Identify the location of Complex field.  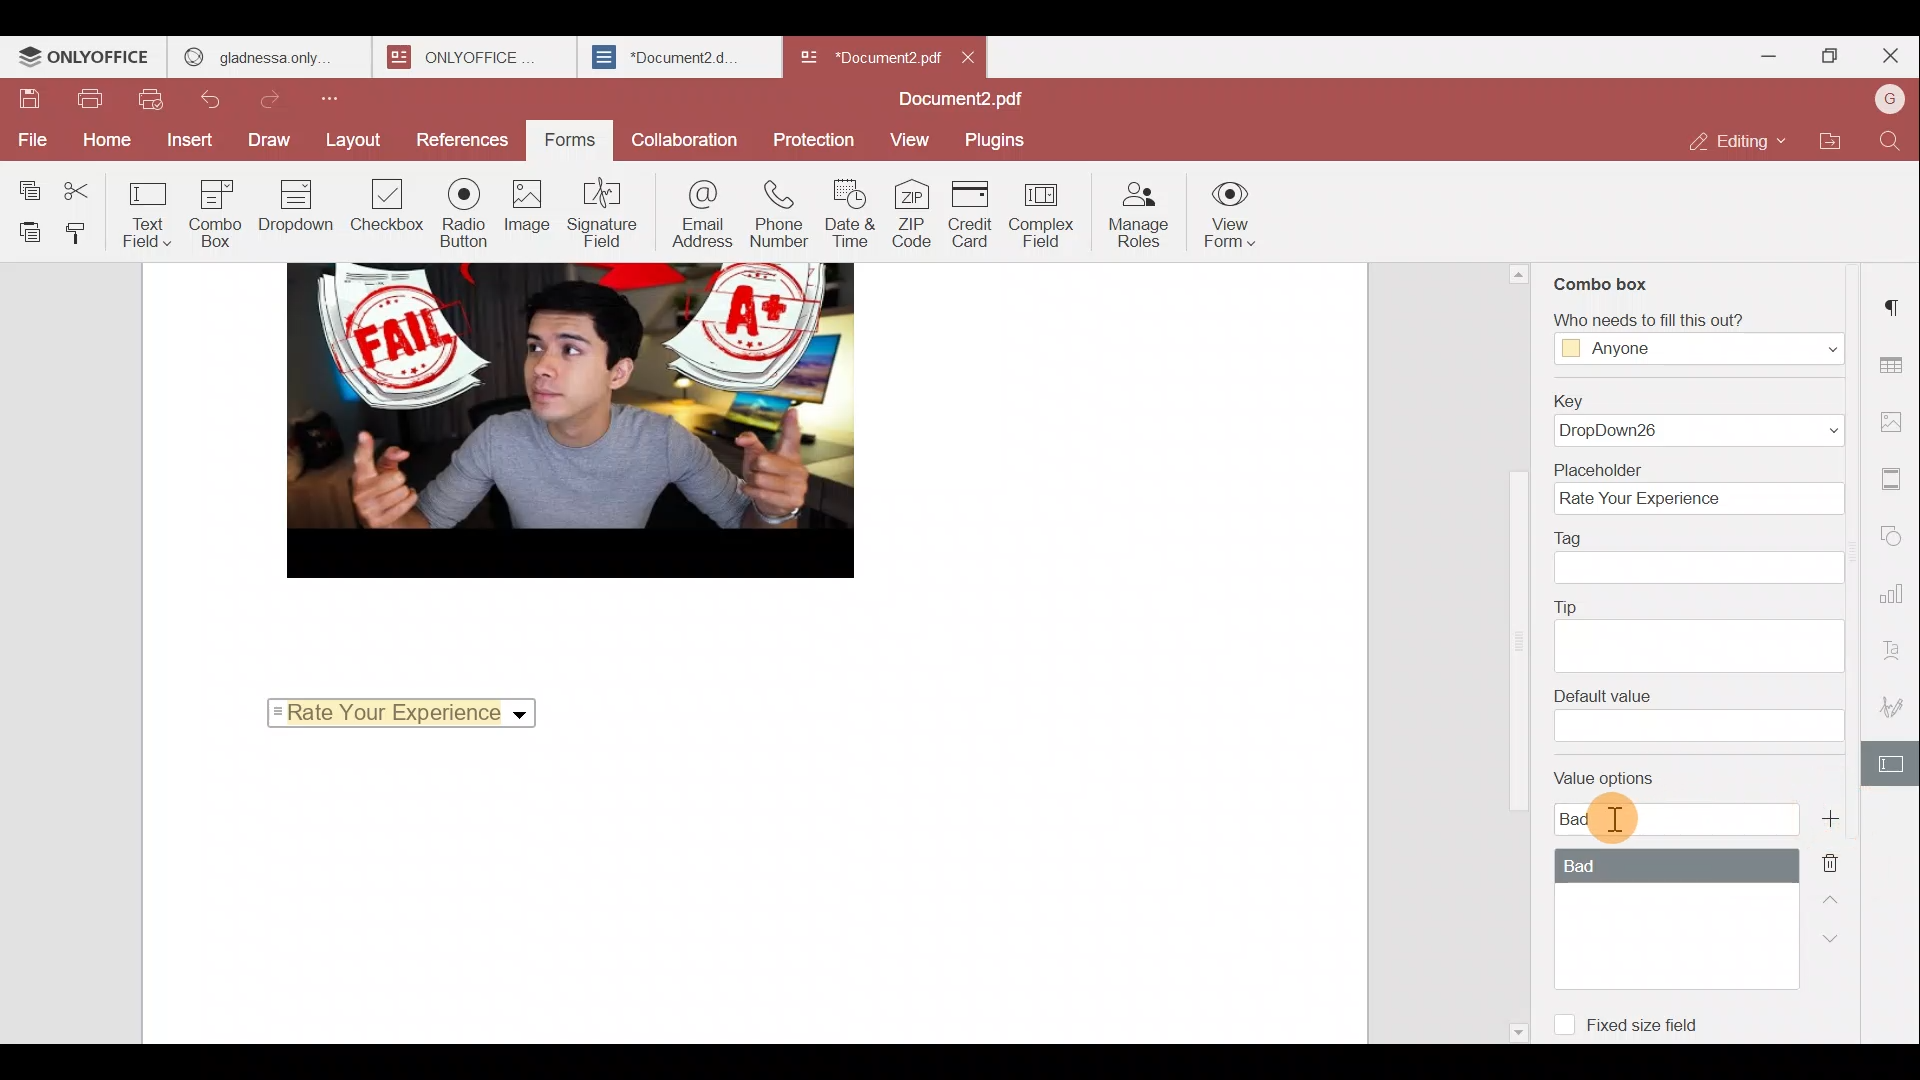
(1044, 218).